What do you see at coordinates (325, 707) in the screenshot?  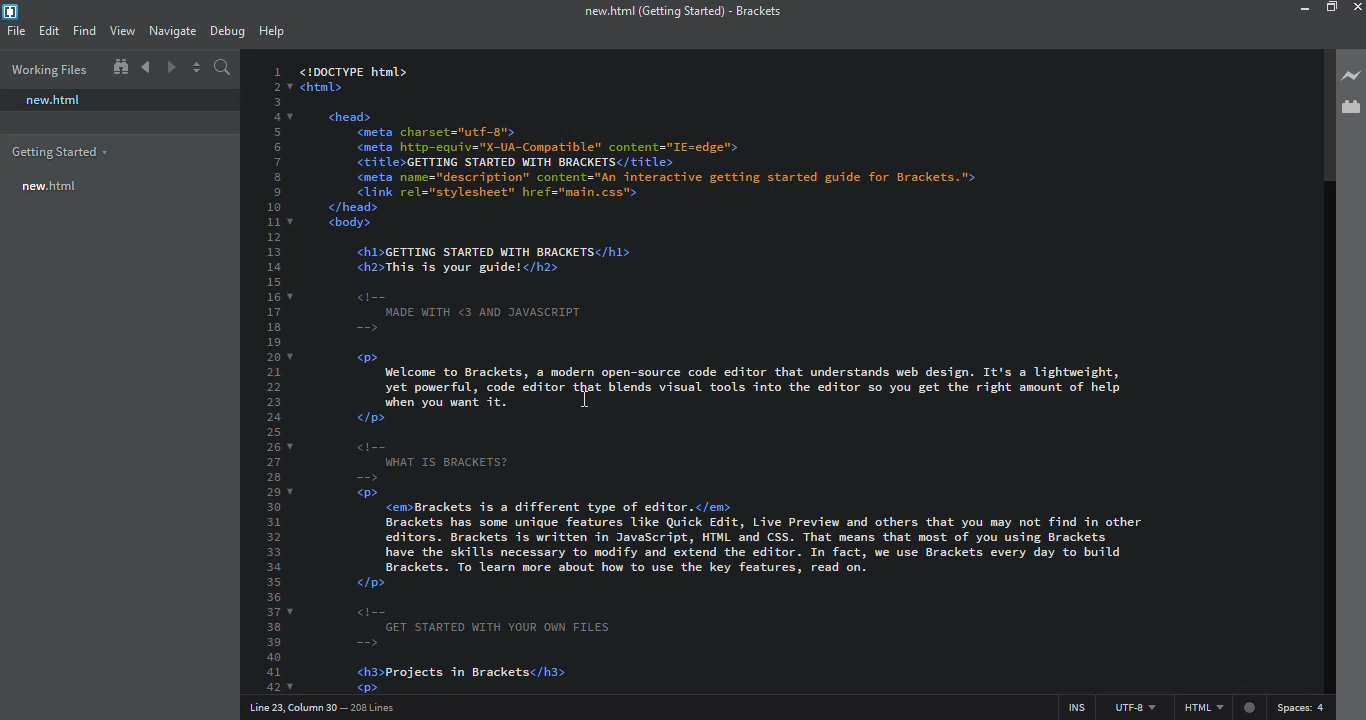 I see `line` at bounding box center [325, 707].